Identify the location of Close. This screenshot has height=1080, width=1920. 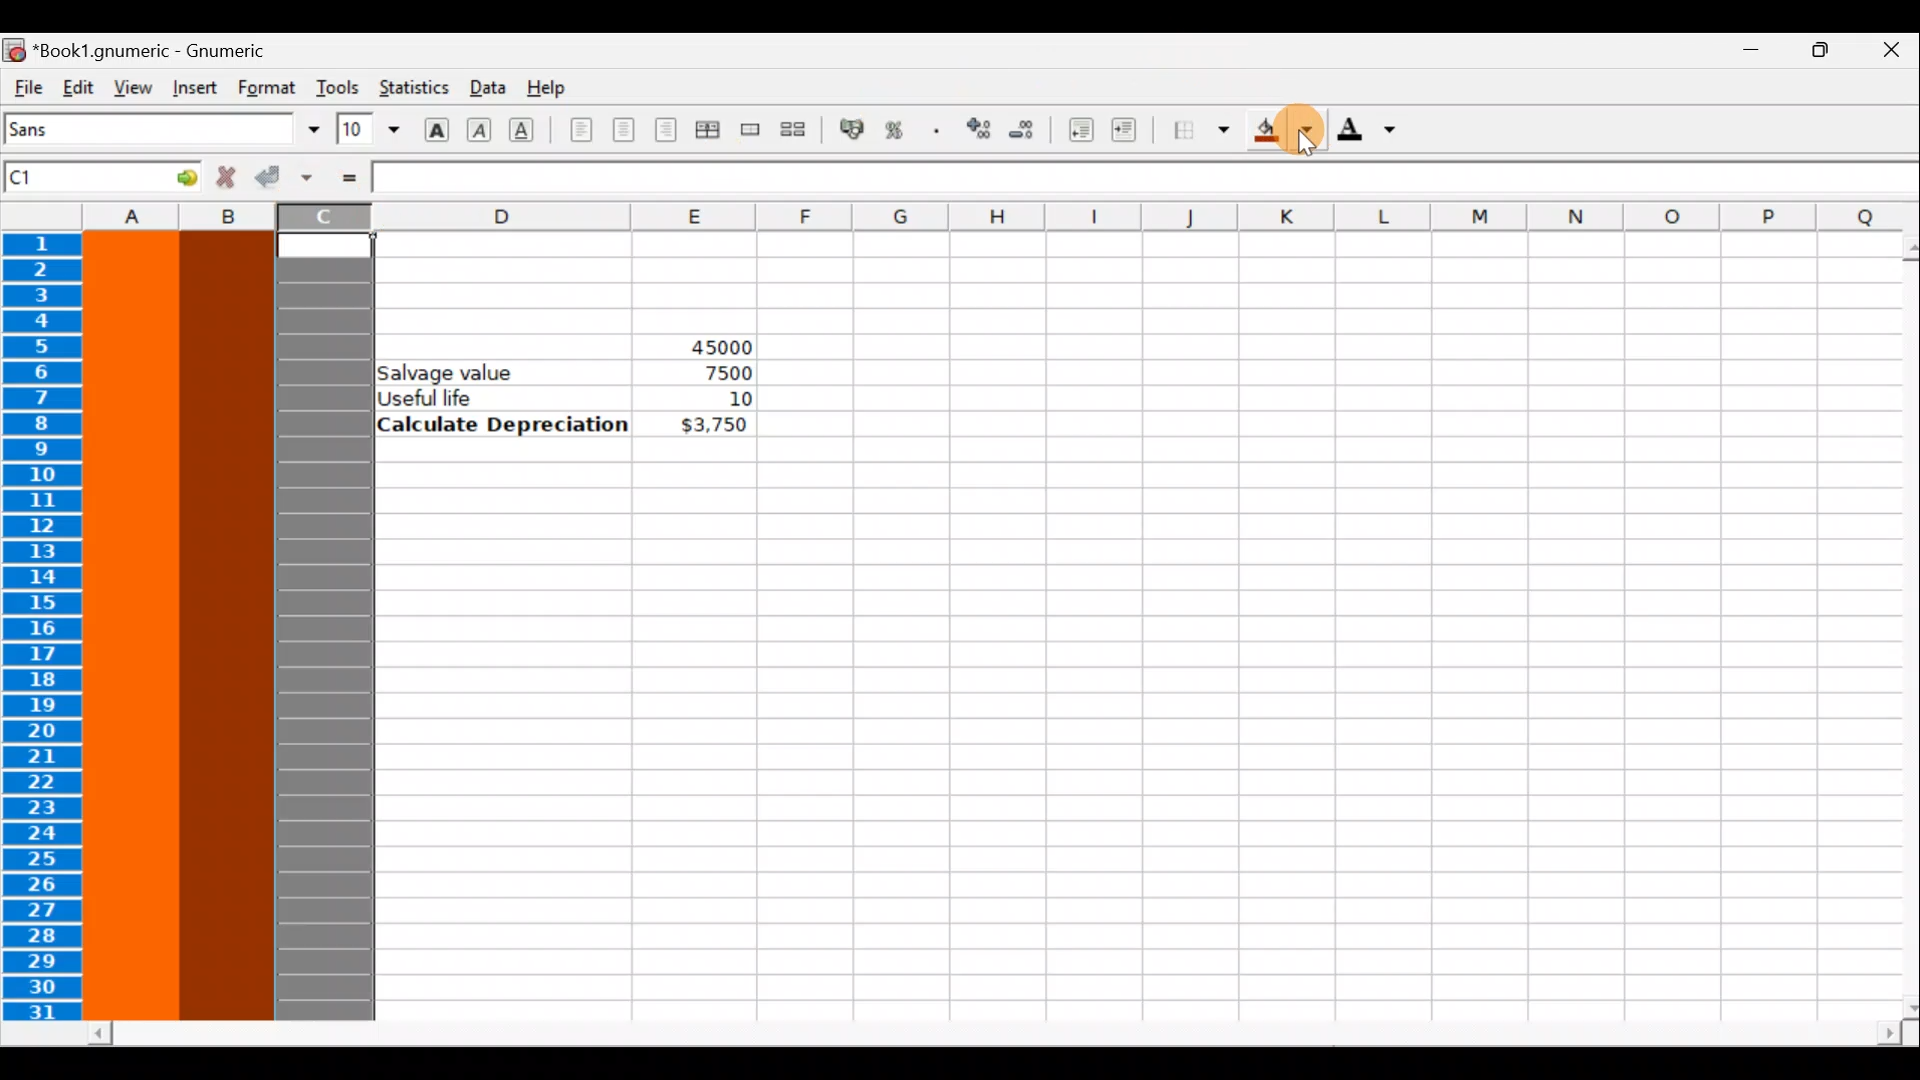
(1890, 53).